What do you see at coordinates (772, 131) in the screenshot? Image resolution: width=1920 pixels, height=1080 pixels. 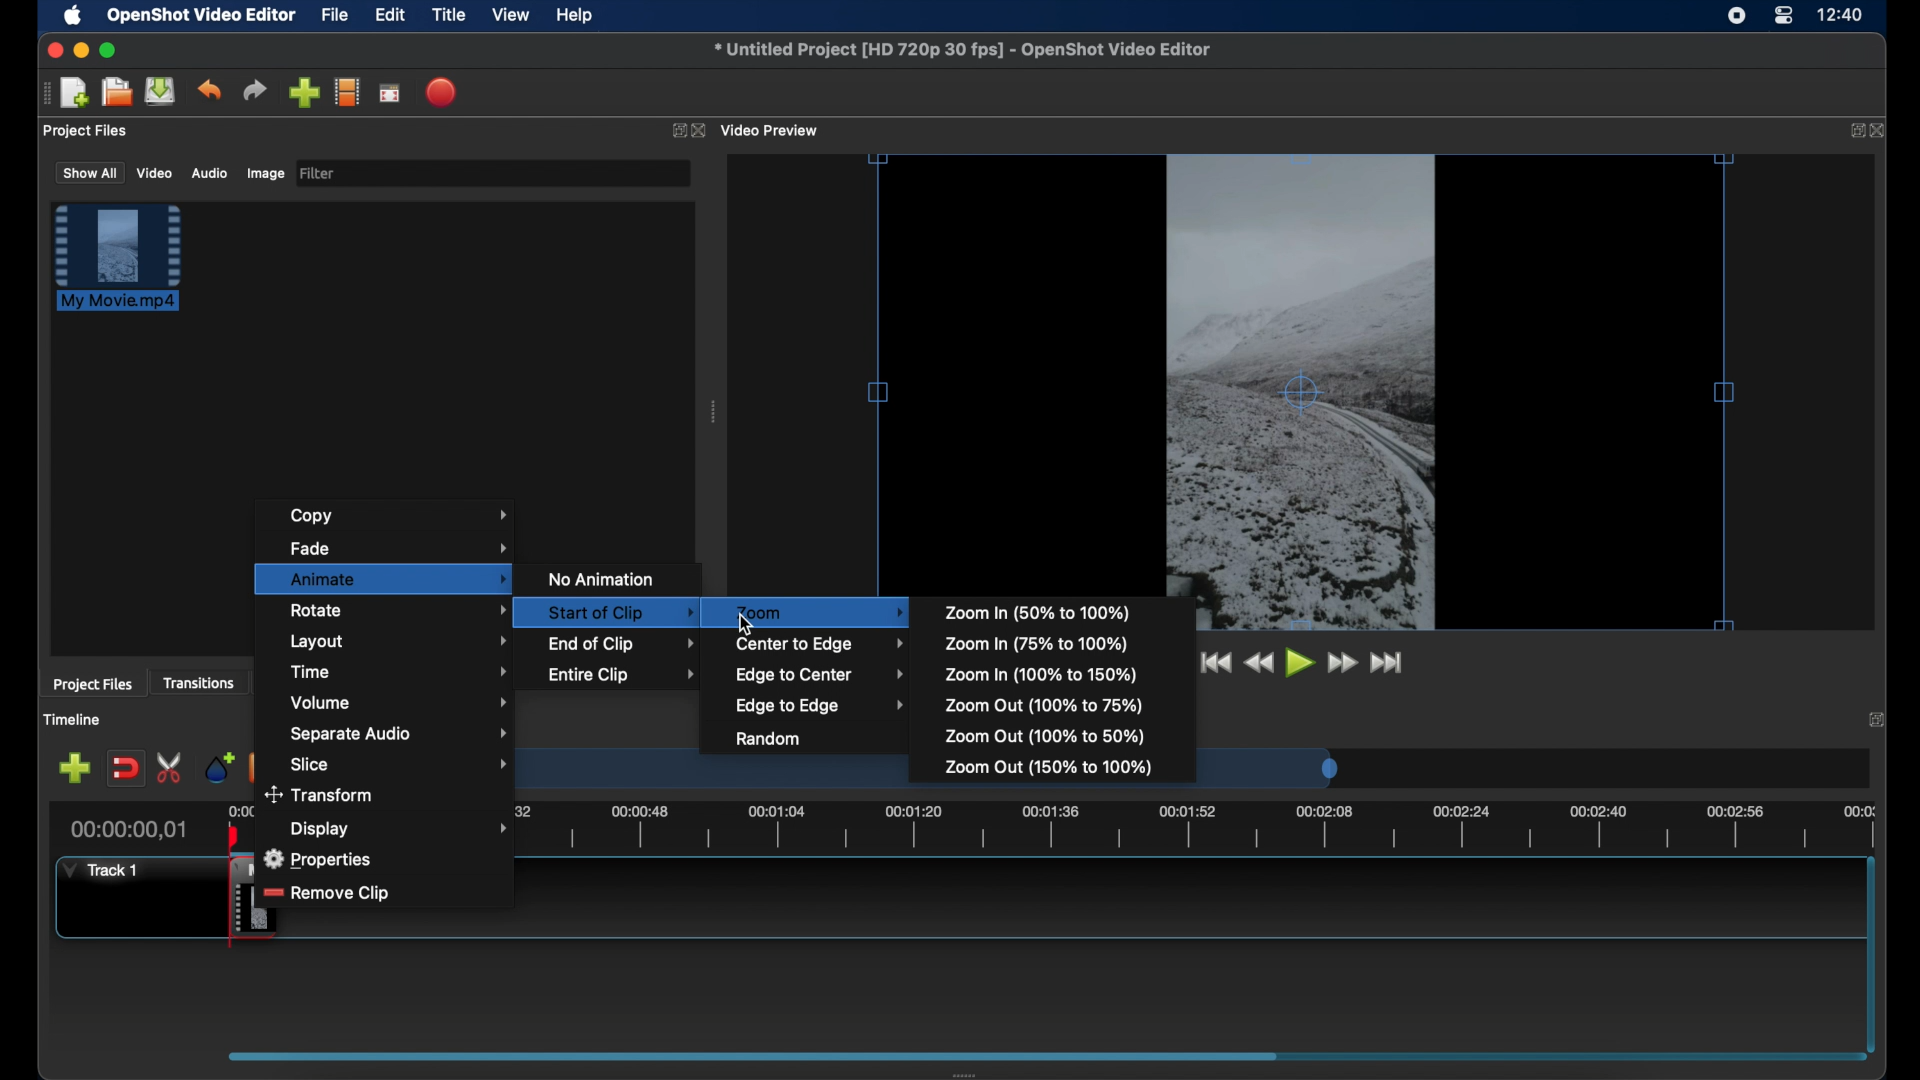 I see `video preview` at bounding box center [772, 131].